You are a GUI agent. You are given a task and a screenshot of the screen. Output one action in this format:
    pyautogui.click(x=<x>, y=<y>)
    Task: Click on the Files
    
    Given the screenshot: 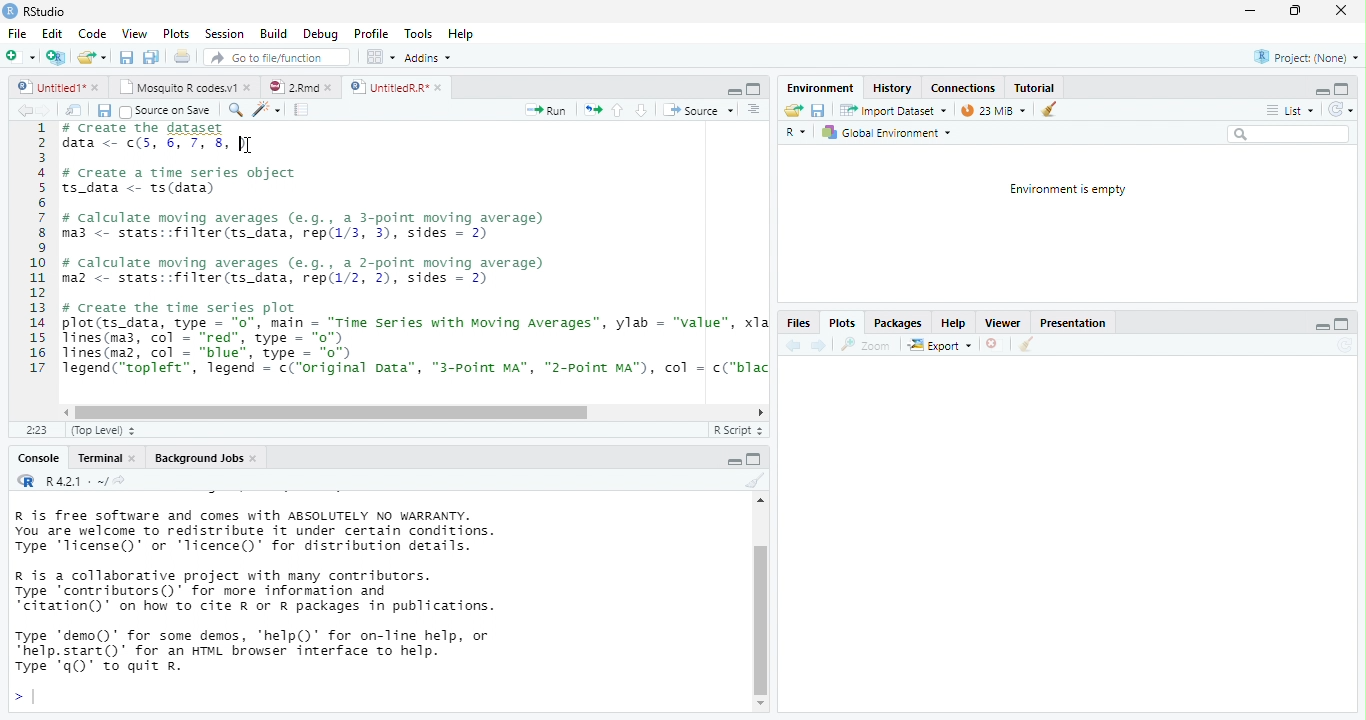 What is the action you would take?
    pyautogui.click(x=797, y=324)
    